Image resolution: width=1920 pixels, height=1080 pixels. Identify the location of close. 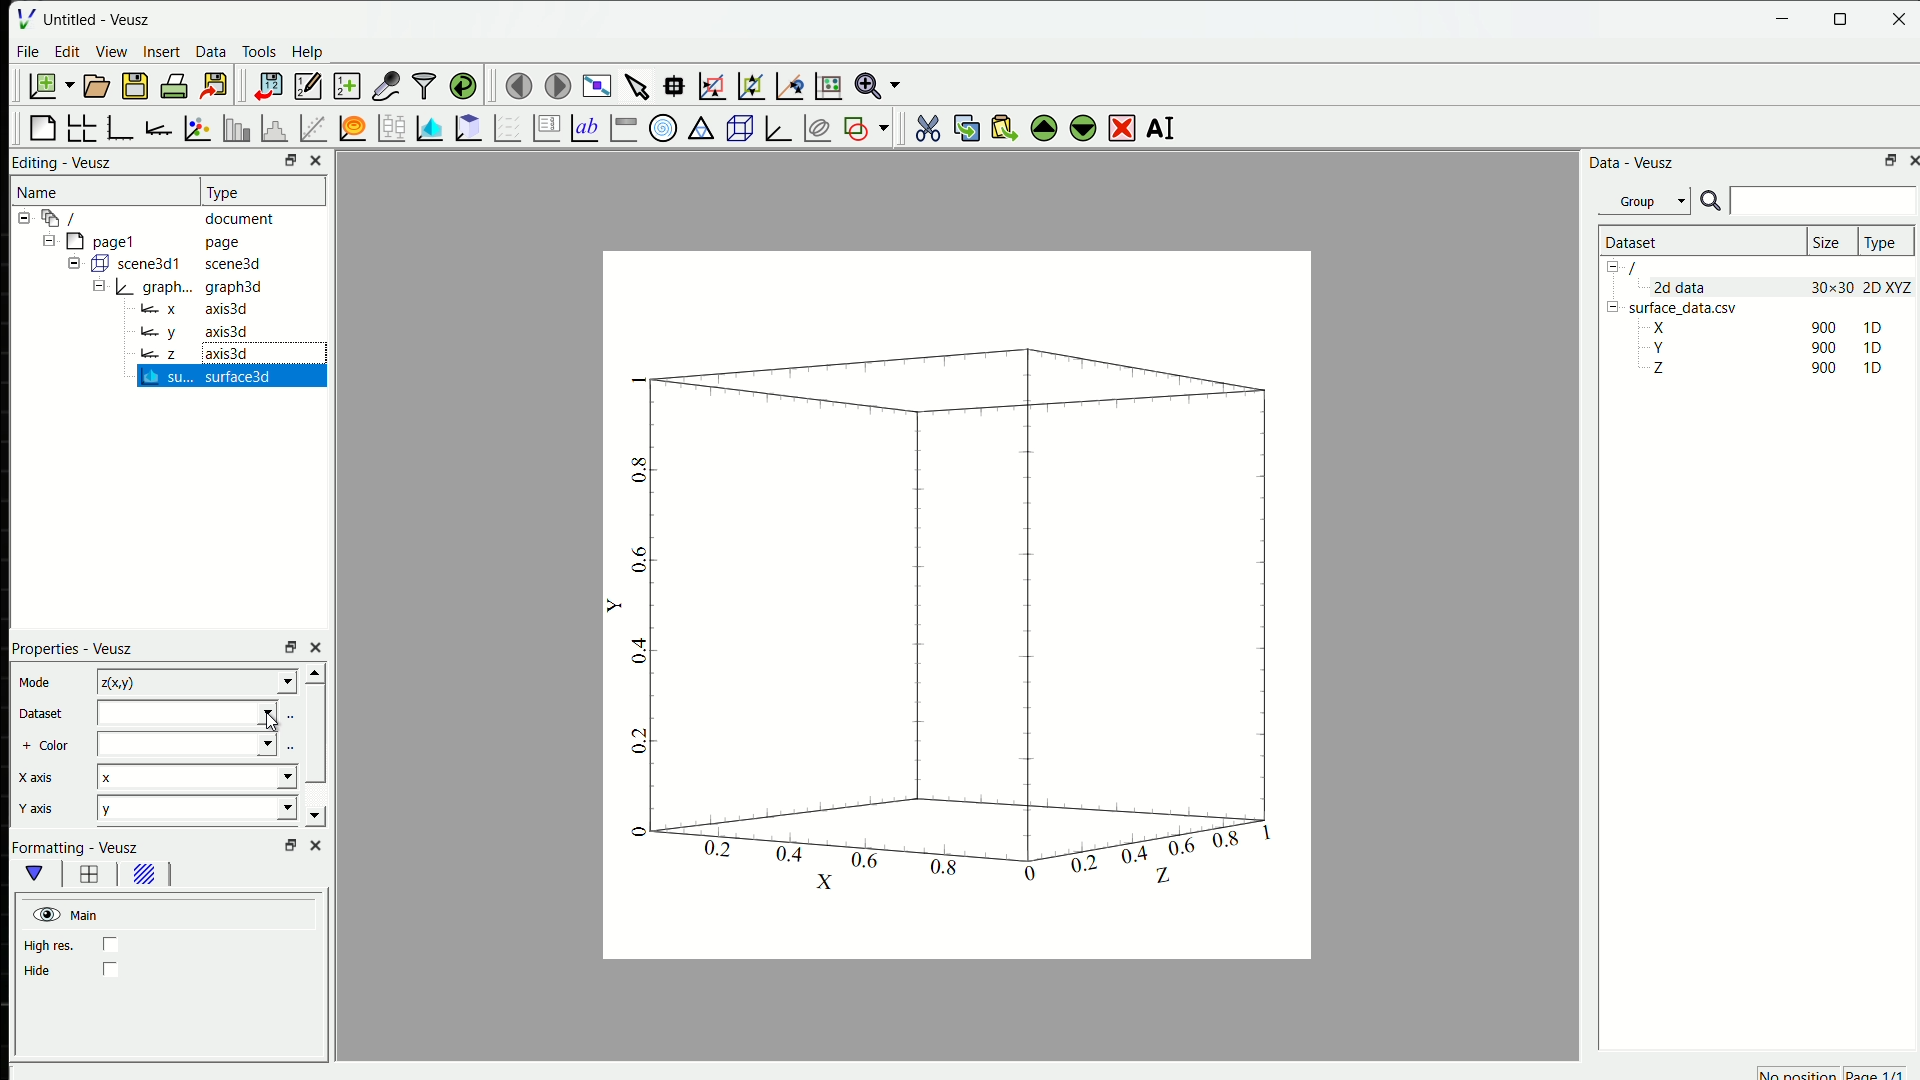
(1913, 158).